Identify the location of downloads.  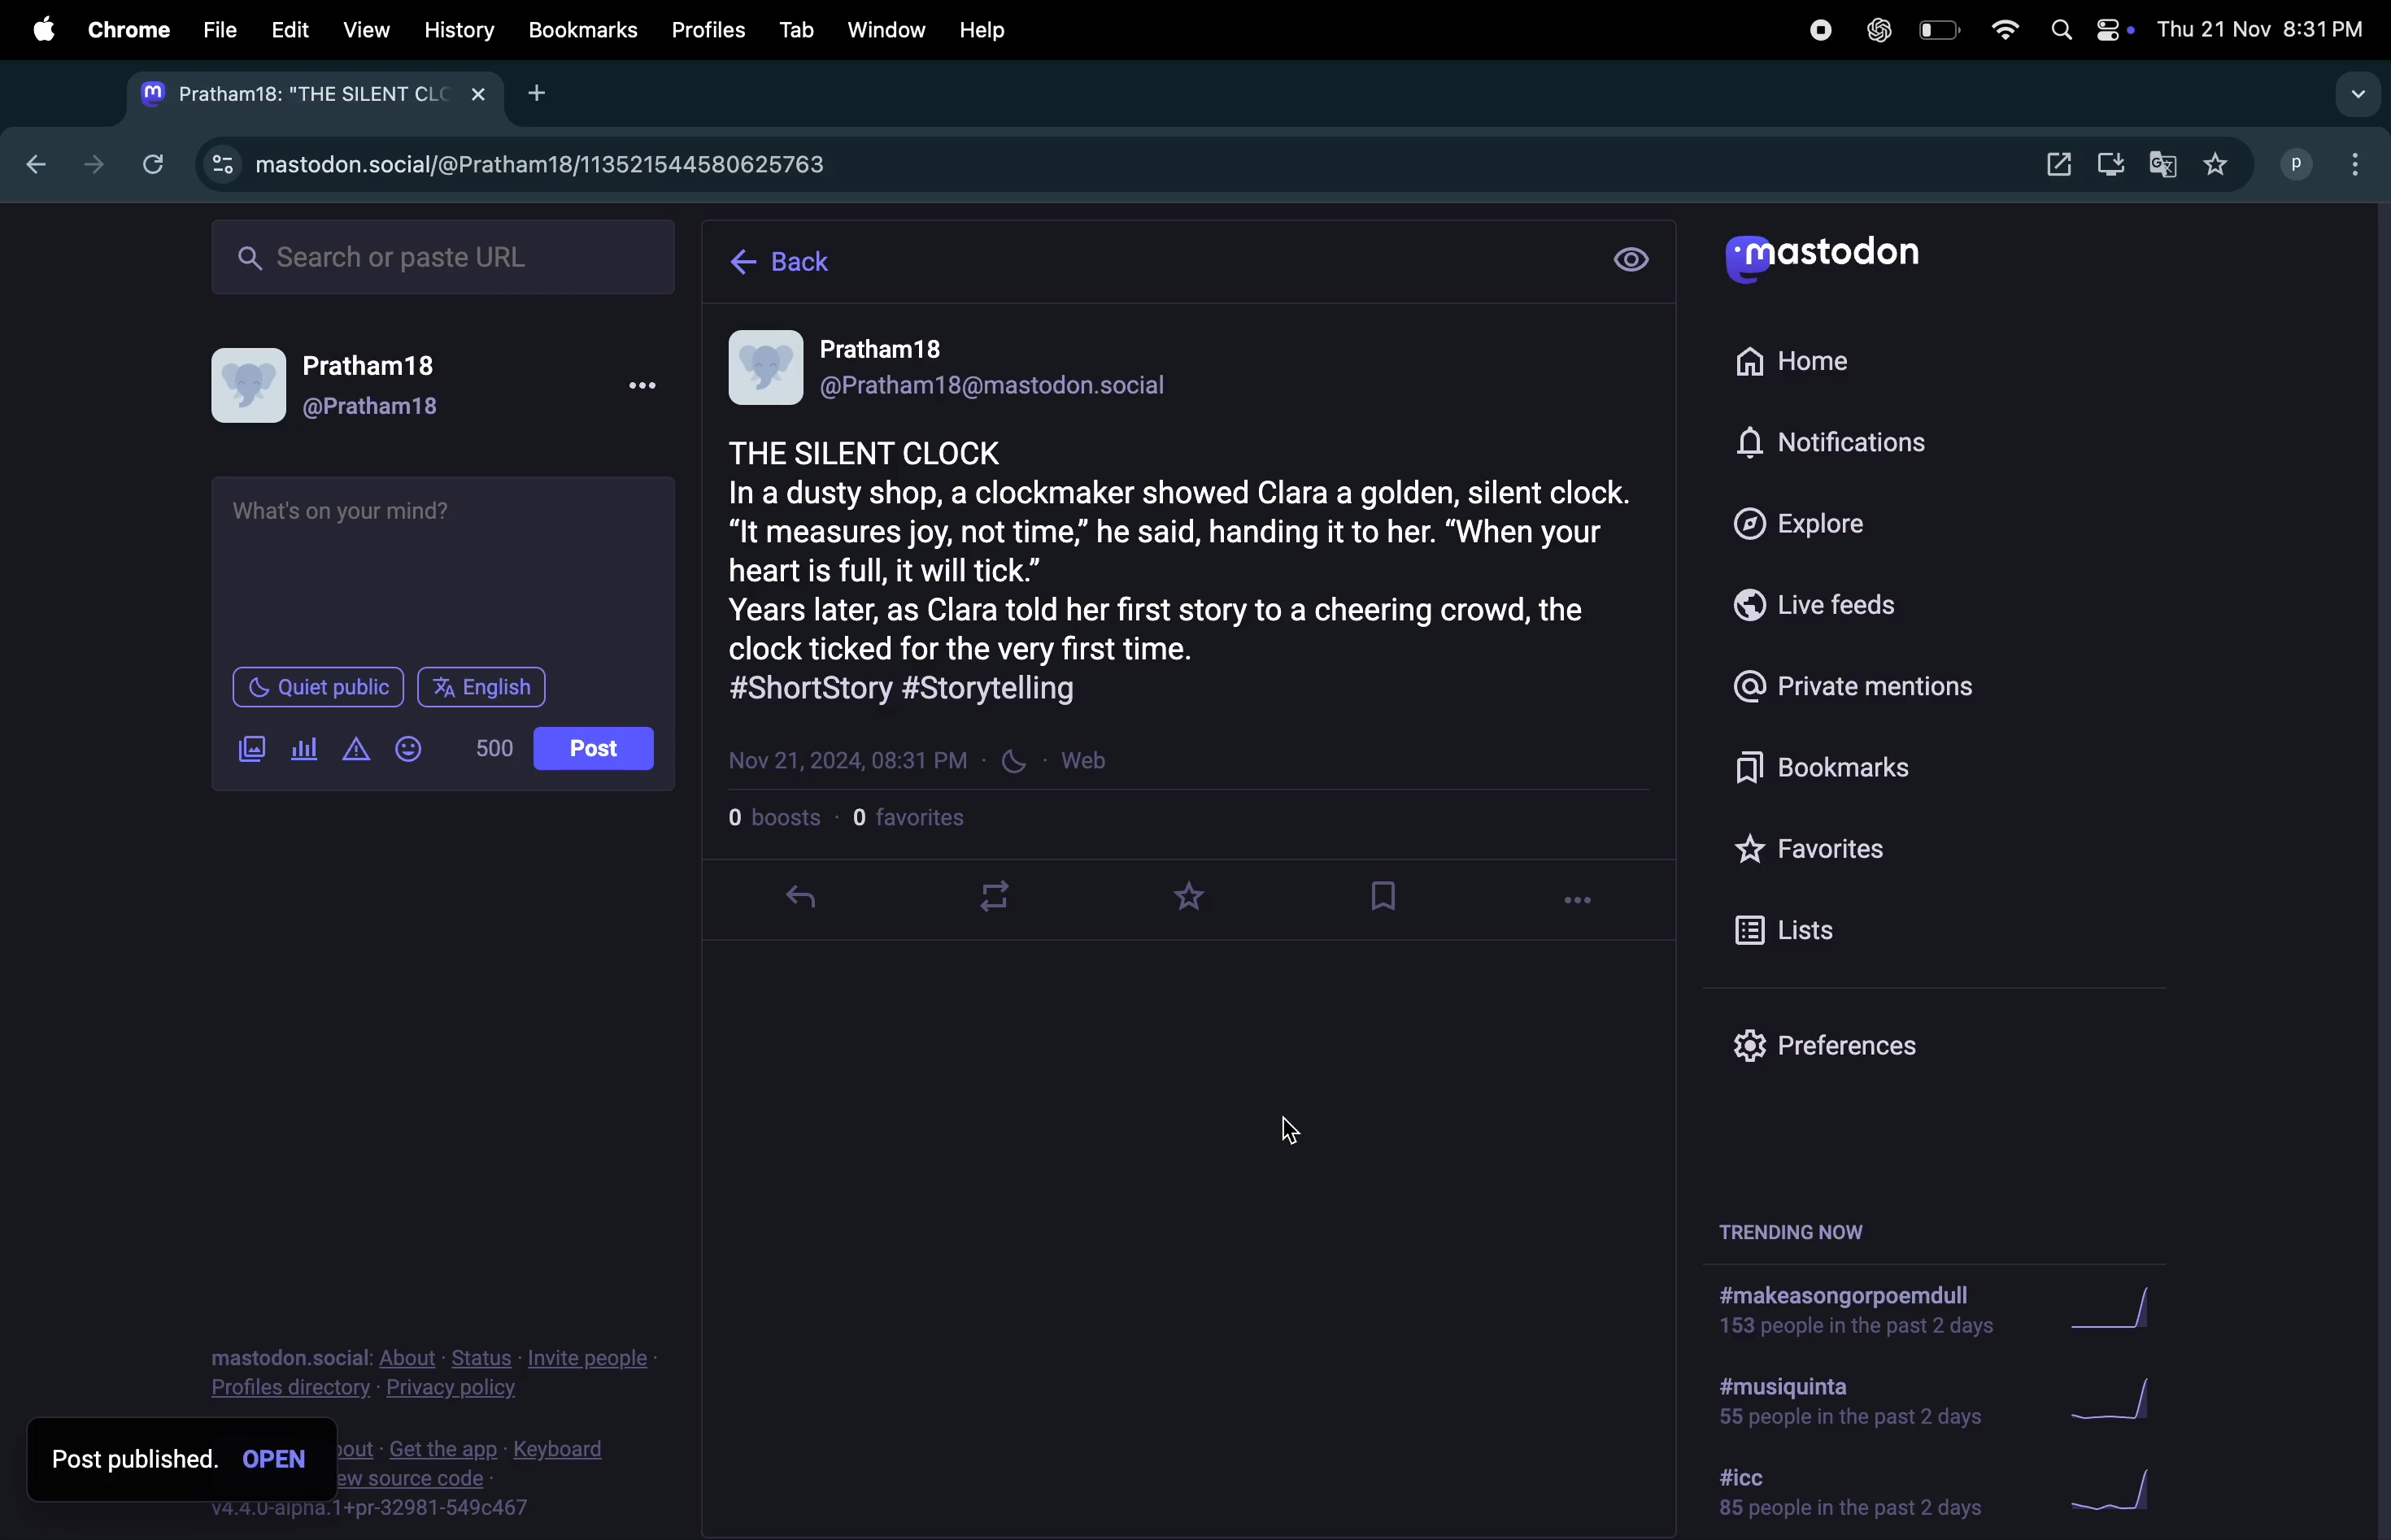
(2048, 161).